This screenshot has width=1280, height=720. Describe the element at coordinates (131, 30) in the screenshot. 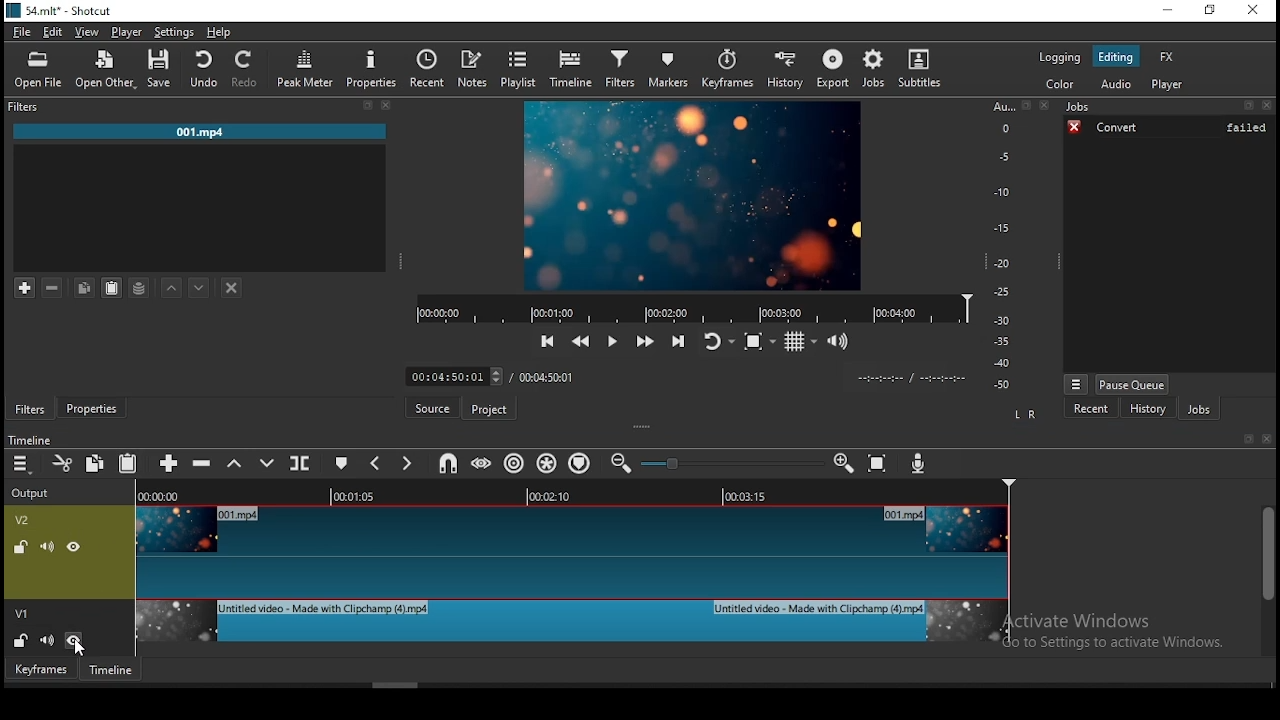

I see `player` at that location.